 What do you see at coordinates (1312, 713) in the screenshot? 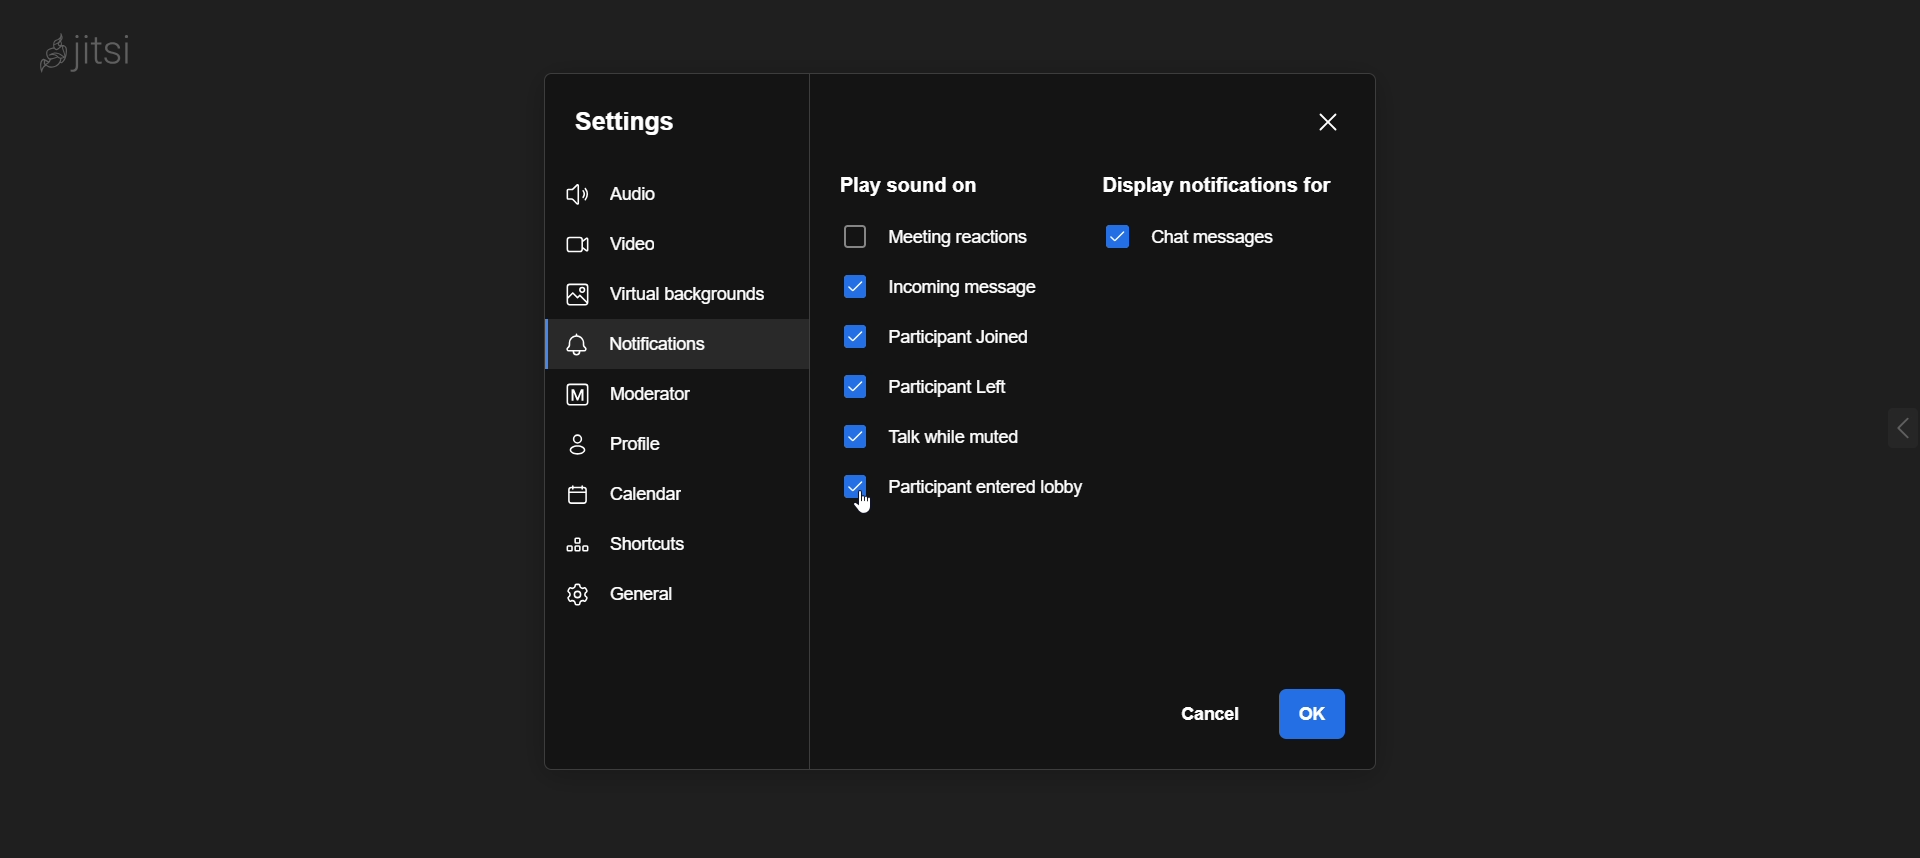
I see `ok` at bounding box center [1312, 713].